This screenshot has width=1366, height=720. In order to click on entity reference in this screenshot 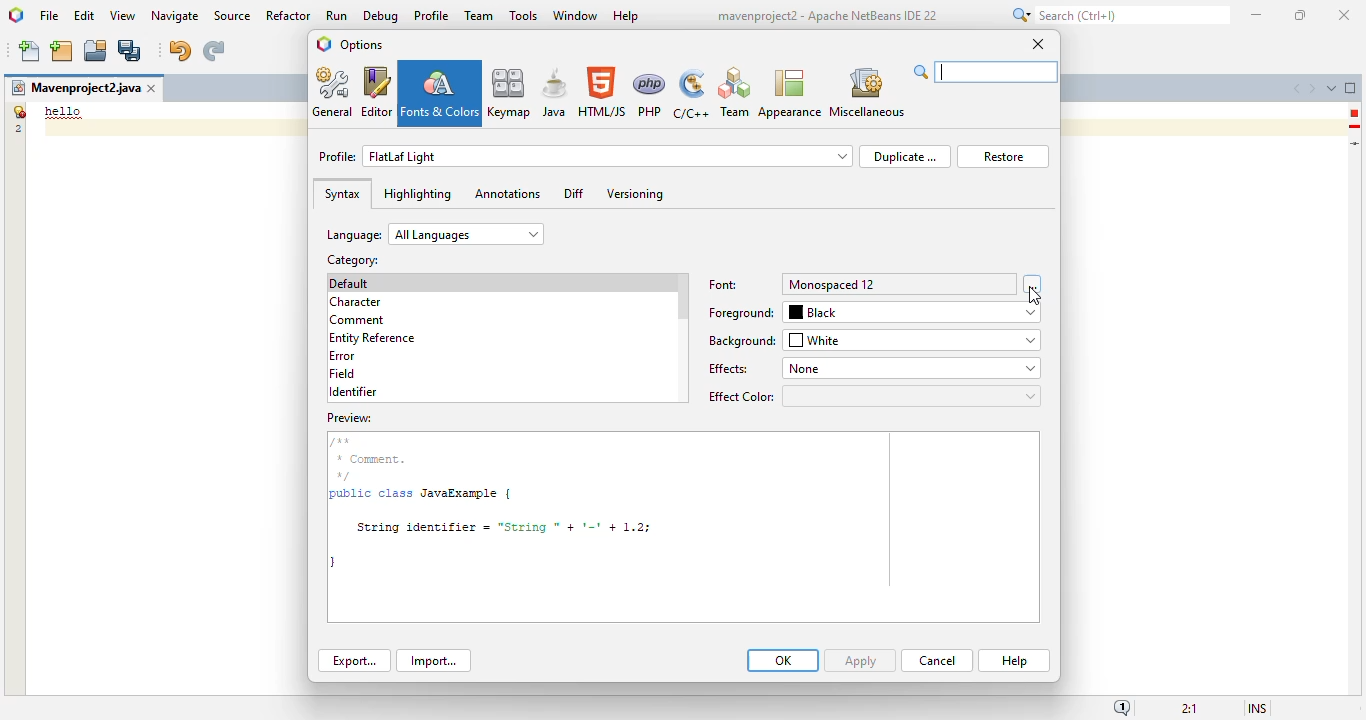, I will do `click(373, 339)`.